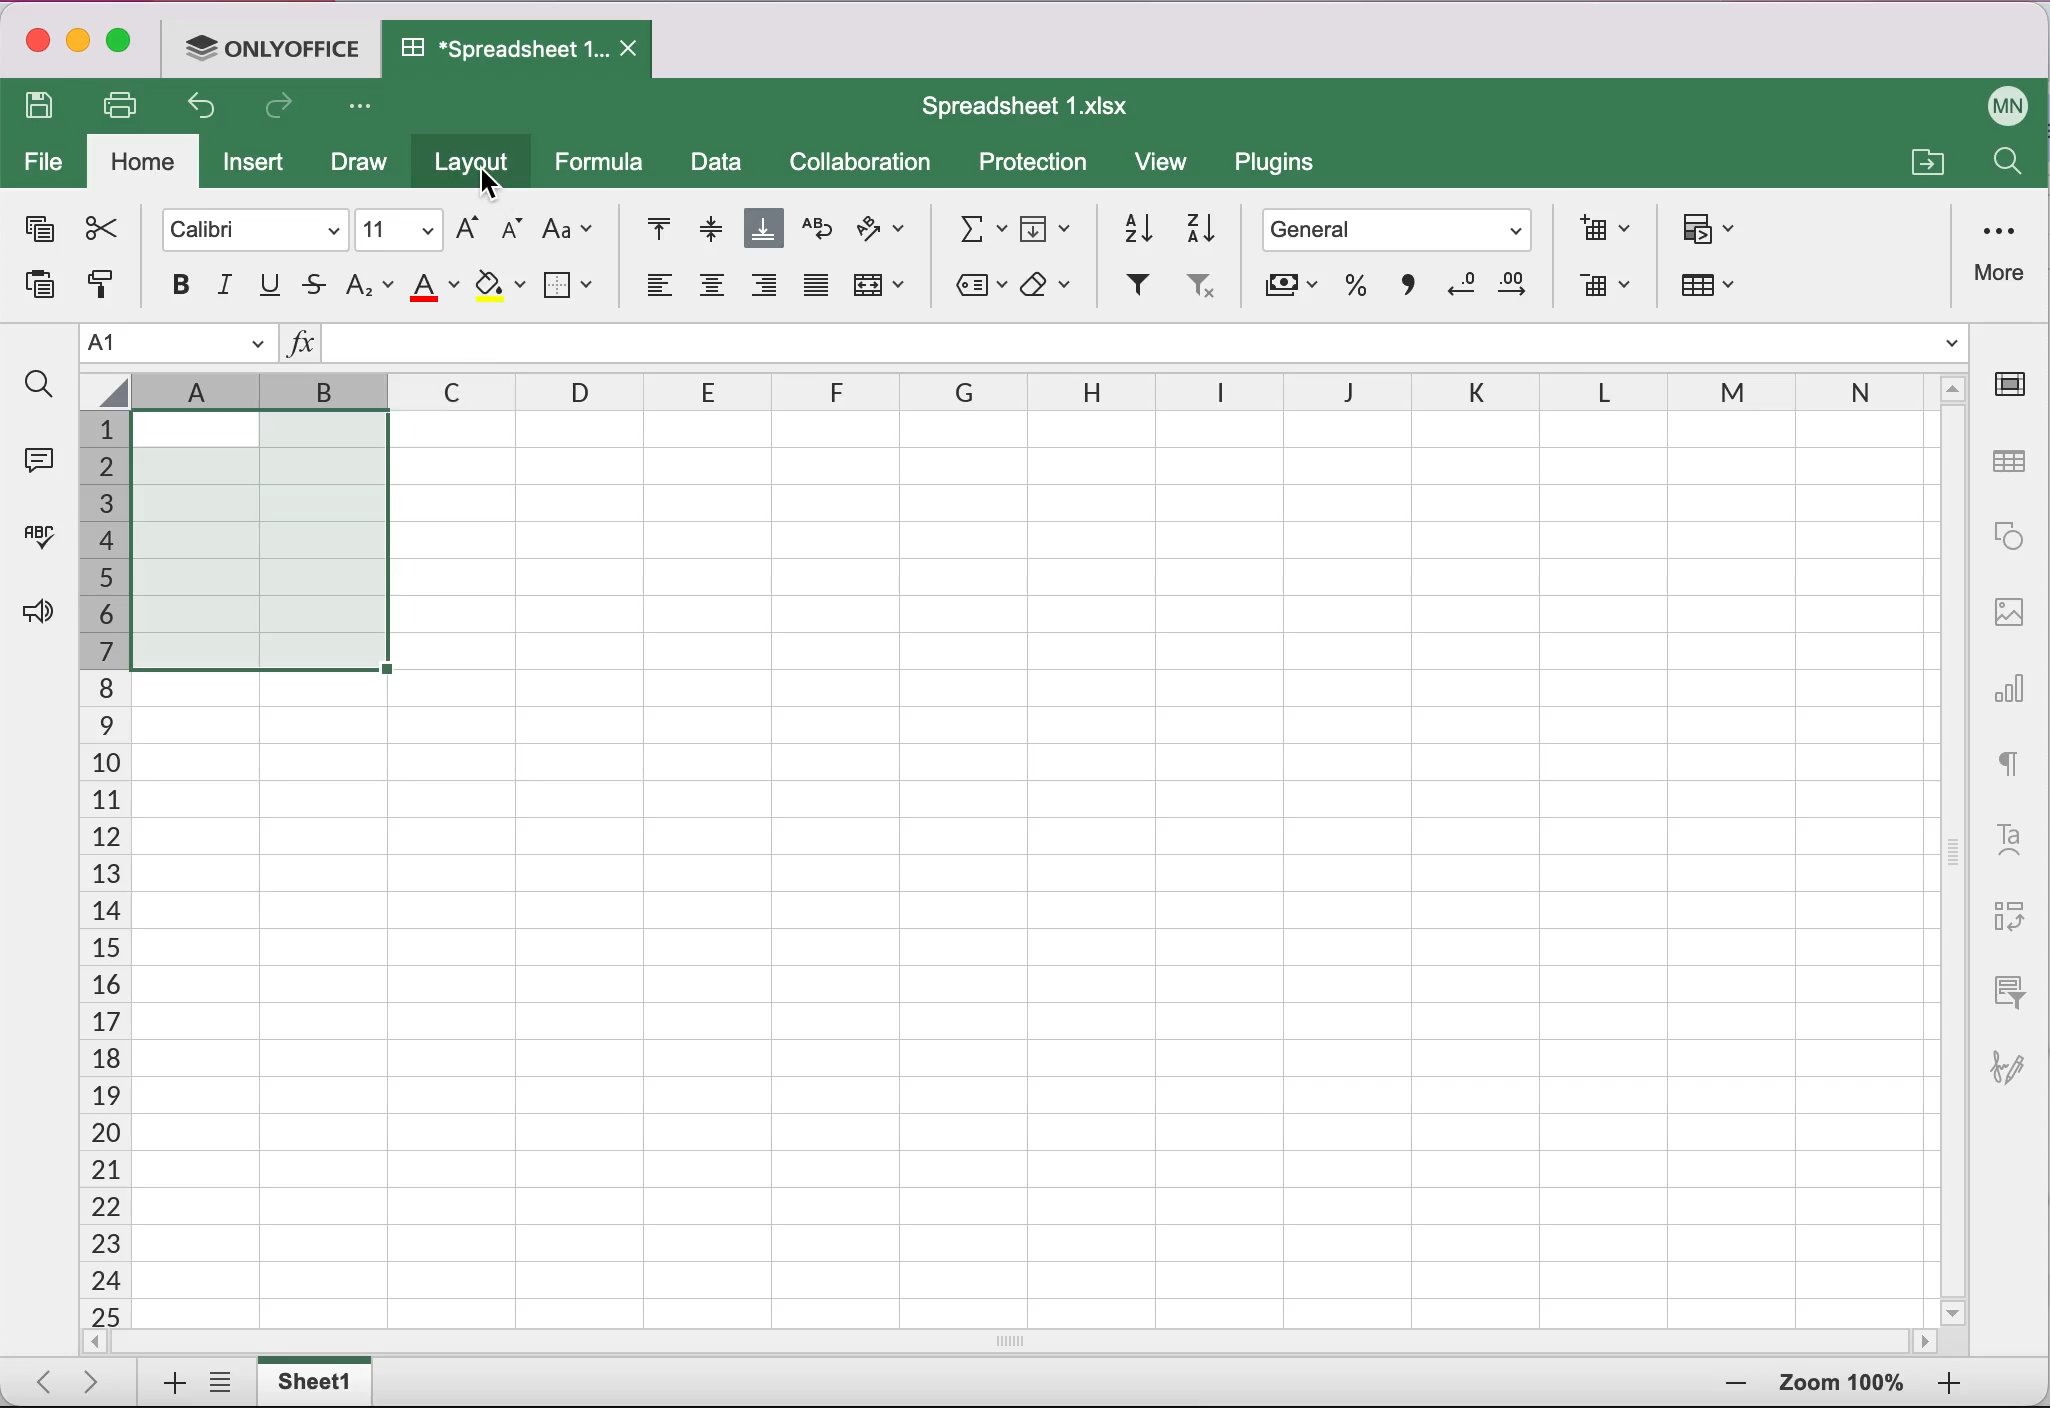  Describe the element at coordinates (32, 614) in the screenshot. I see `feedback and support` at that location.